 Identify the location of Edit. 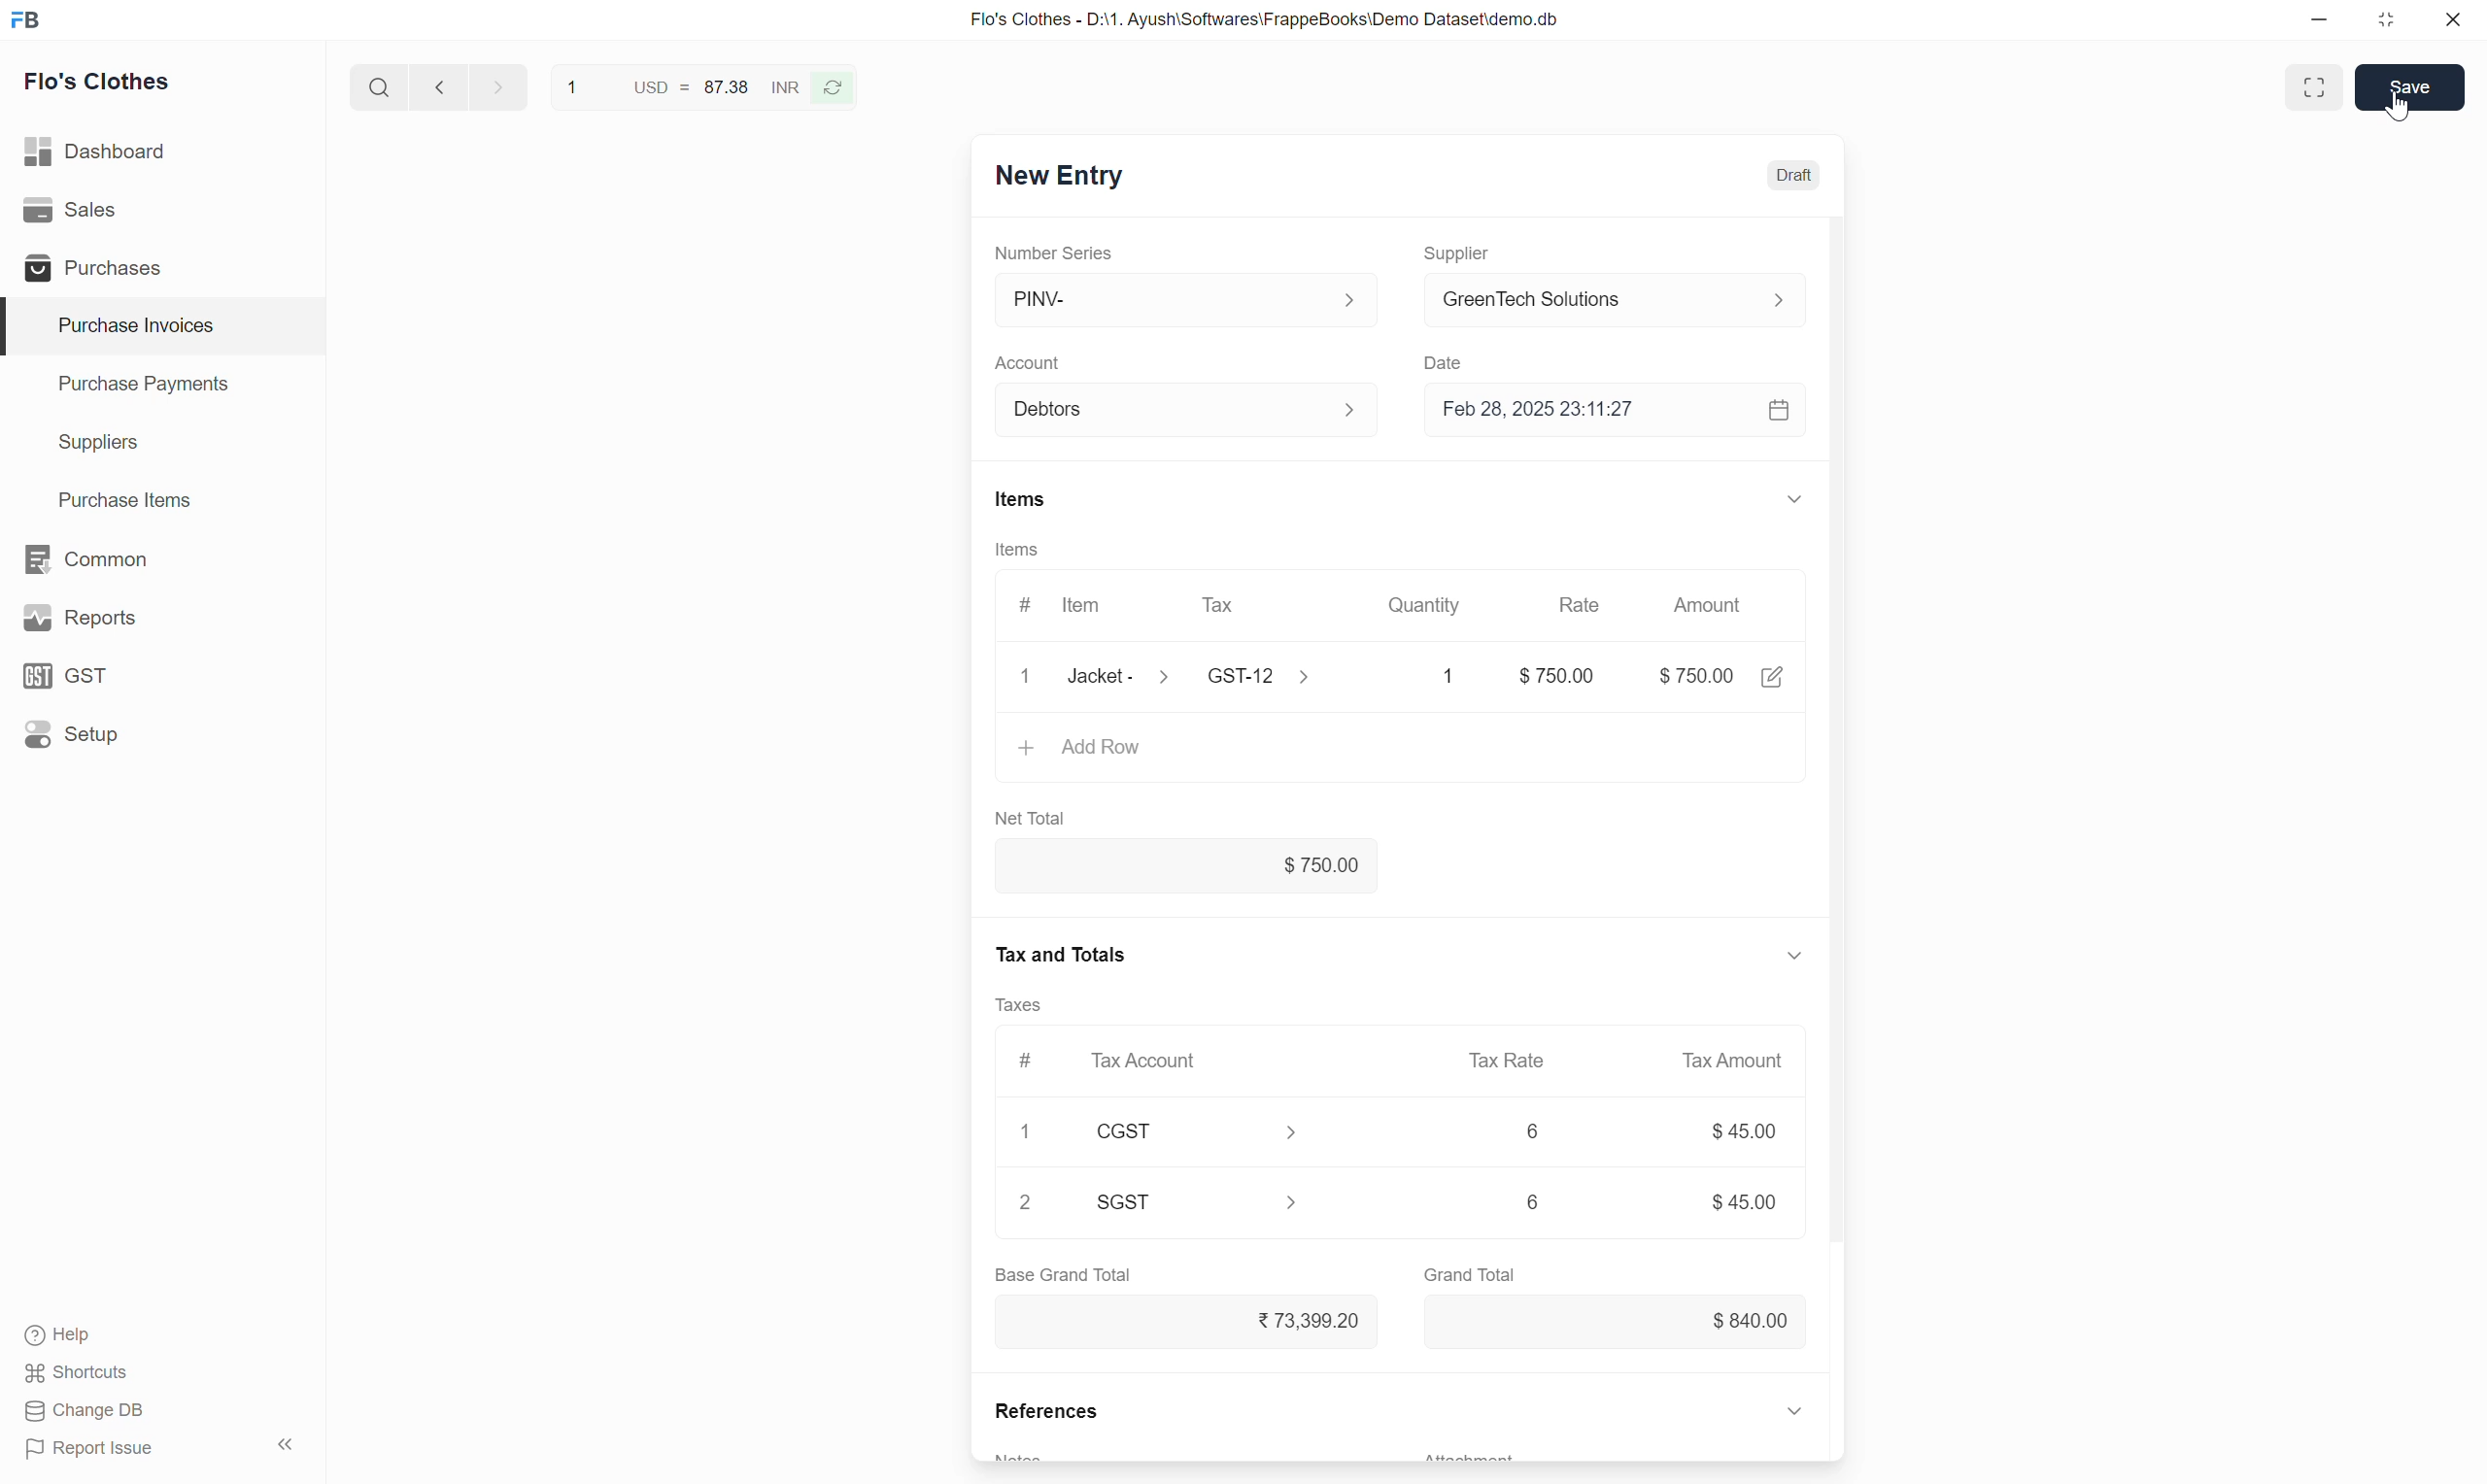
(1773, 677).